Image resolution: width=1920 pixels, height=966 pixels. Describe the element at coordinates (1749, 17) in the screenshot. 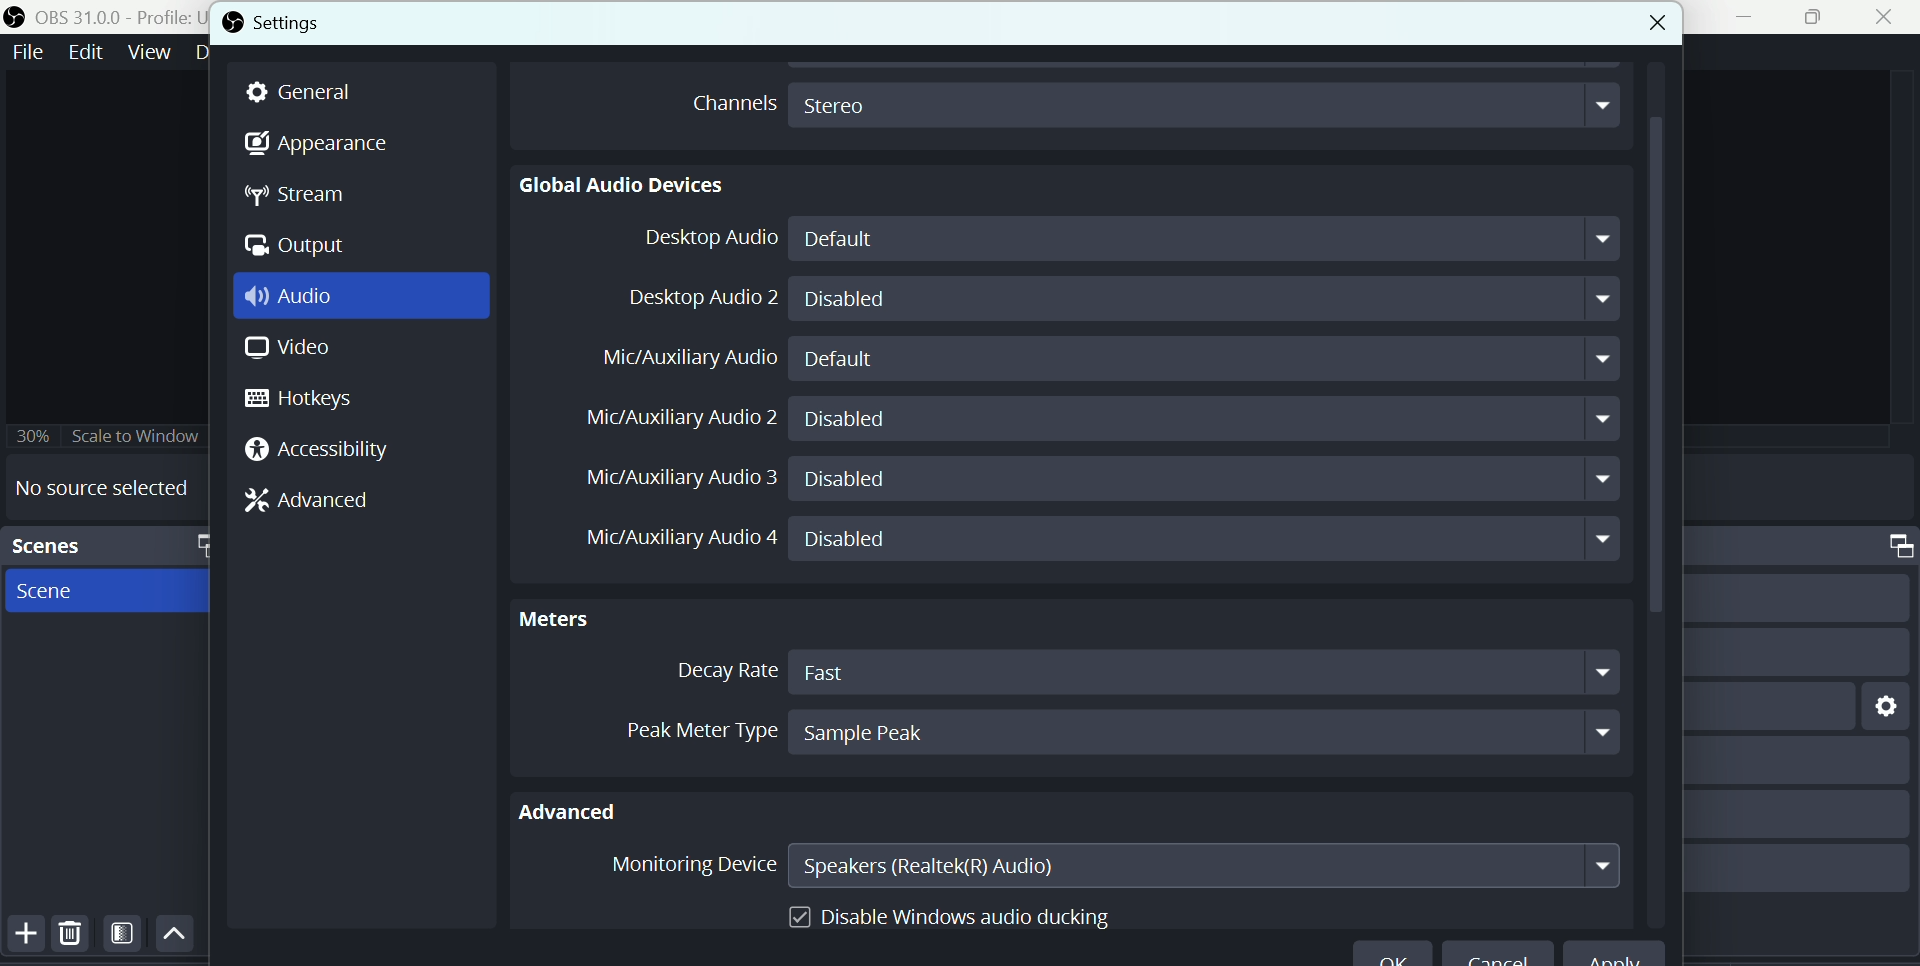

I see `minimise` at that location.